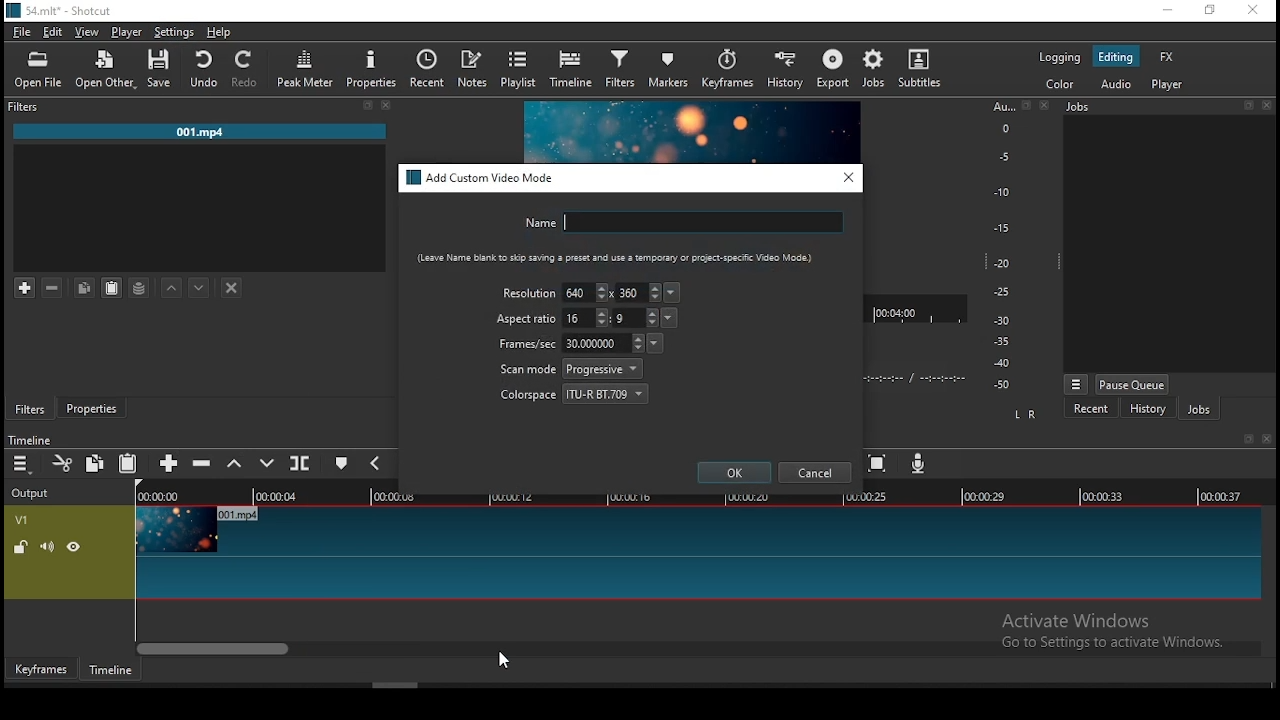 The image size is (1280, 720). I want to click on color, so click(1059, 83).